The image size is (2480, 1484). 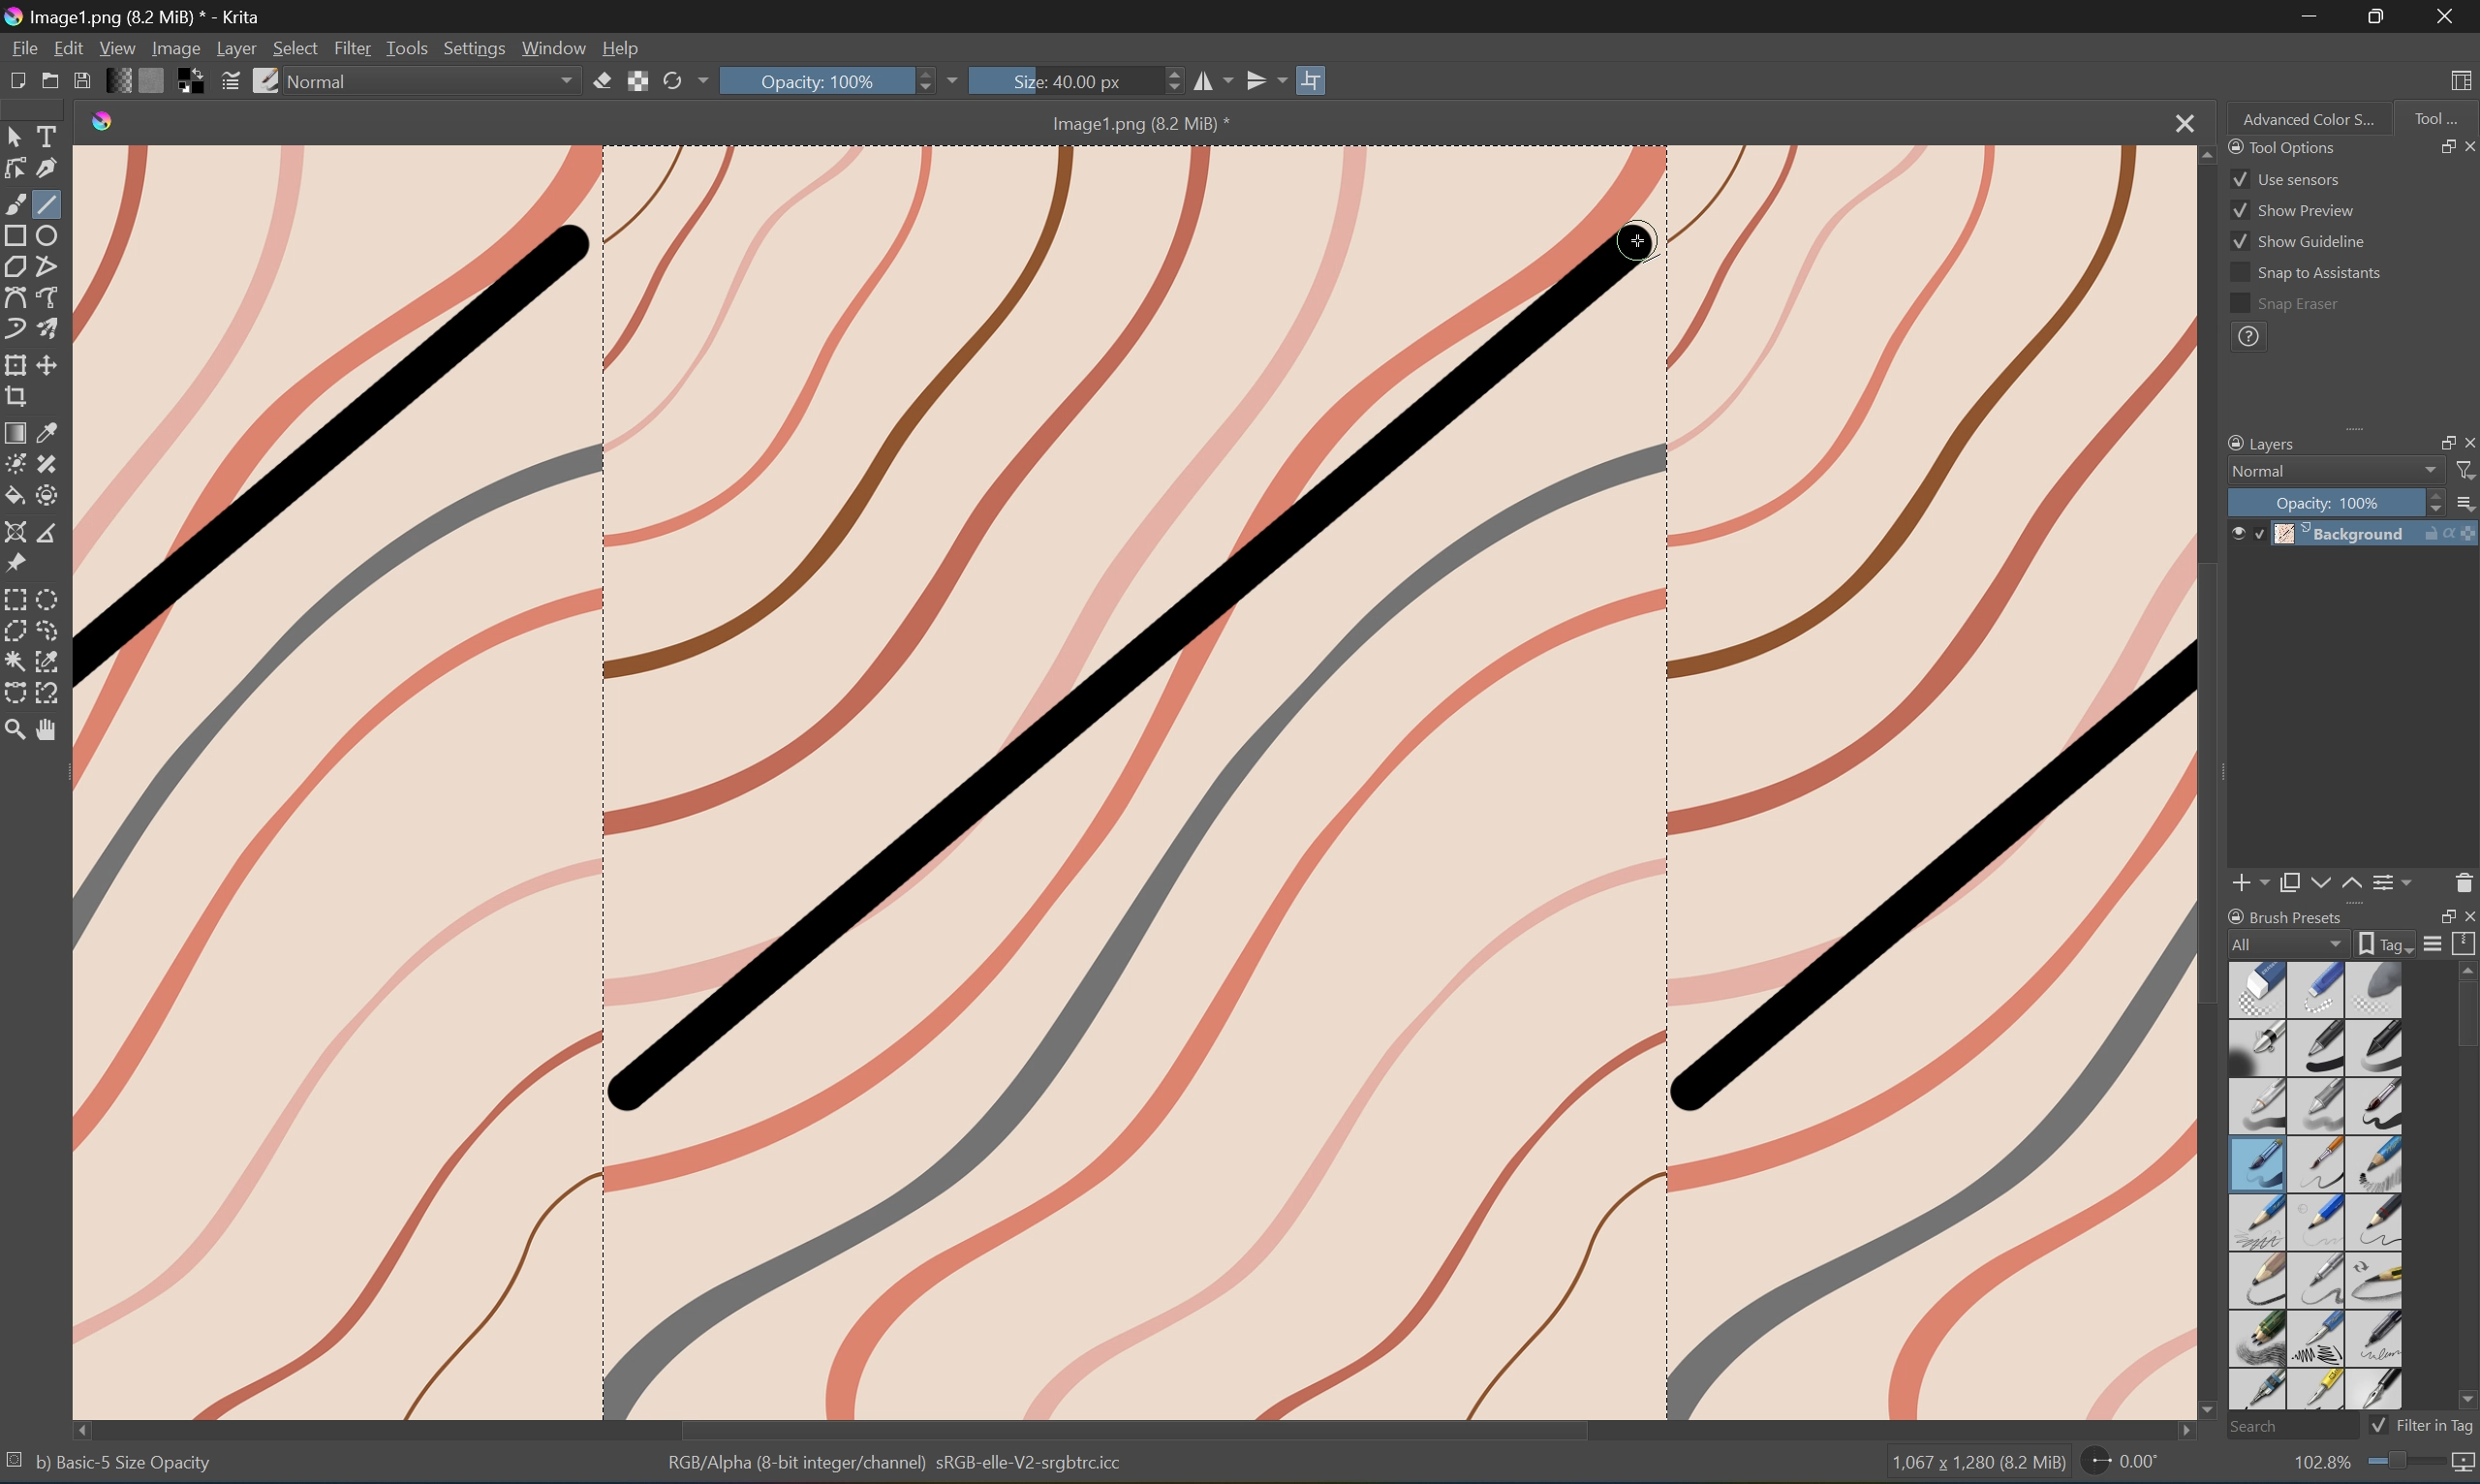 I want to click on Rectangle tool, so click(x=16, y=235).